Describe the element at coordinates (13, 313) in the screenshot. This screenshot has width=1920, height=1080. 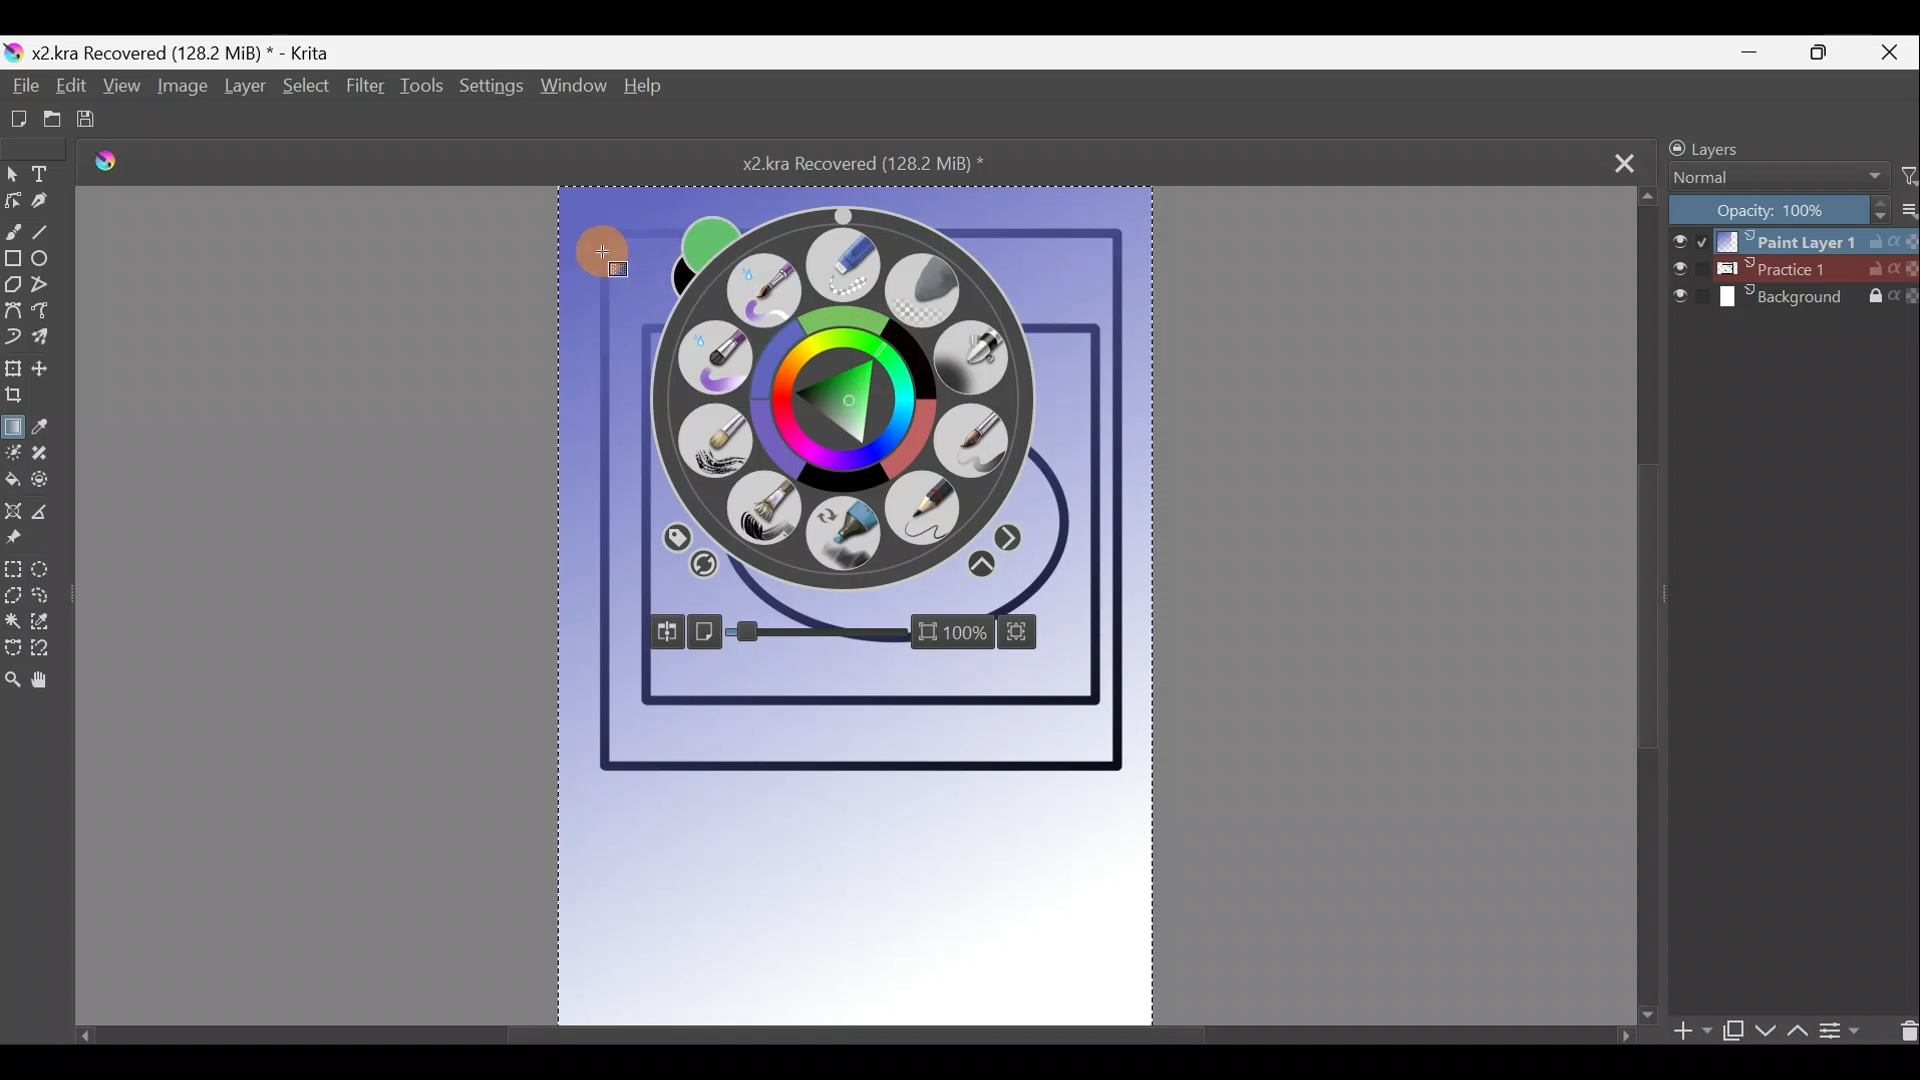
I see `Bezier curve tool` at that location.